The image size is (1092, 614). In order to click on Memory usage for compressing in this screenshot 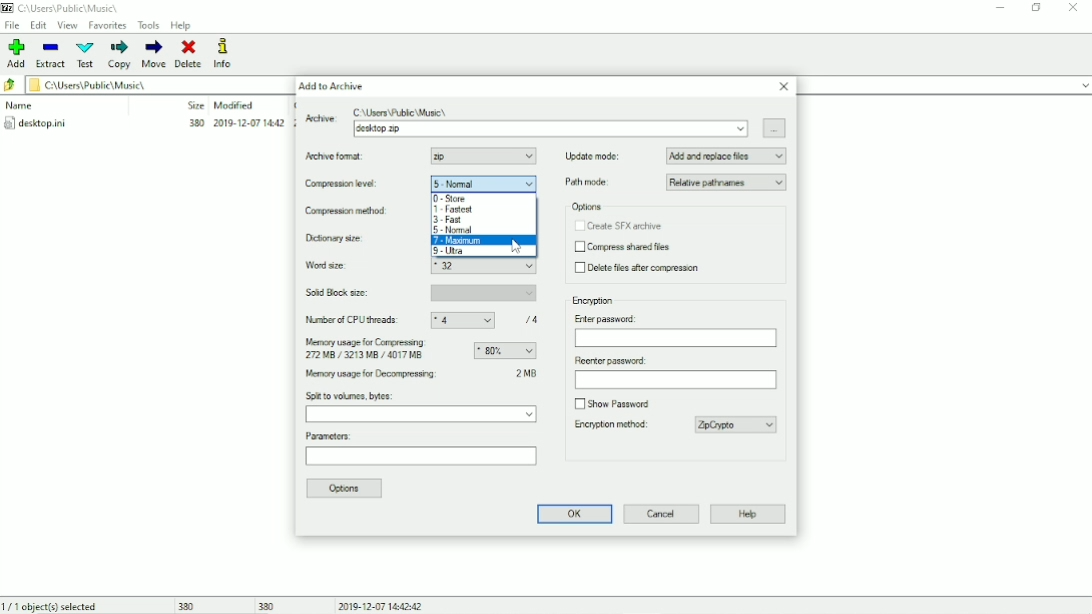, I will do `click(420, 349)`.